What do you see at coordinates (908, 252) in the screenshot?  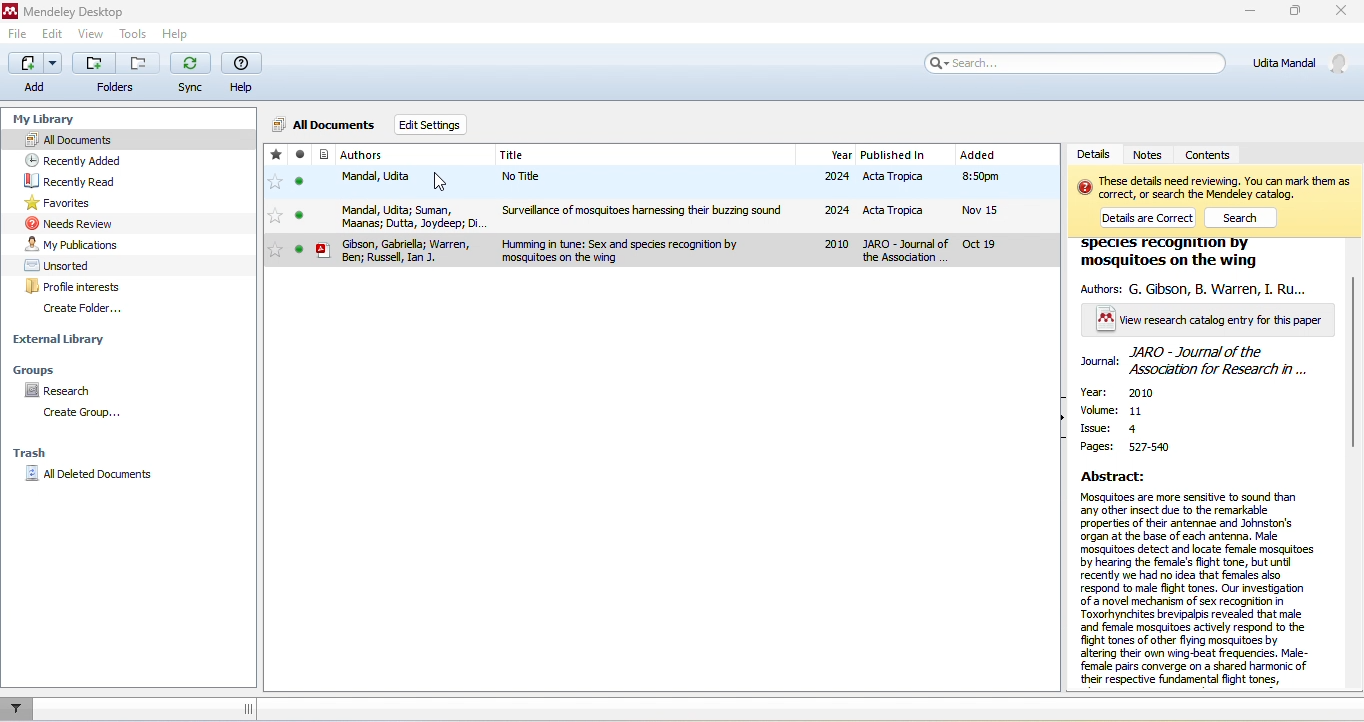 I see `jaro journal of the association` at bounding box center [908, 252].